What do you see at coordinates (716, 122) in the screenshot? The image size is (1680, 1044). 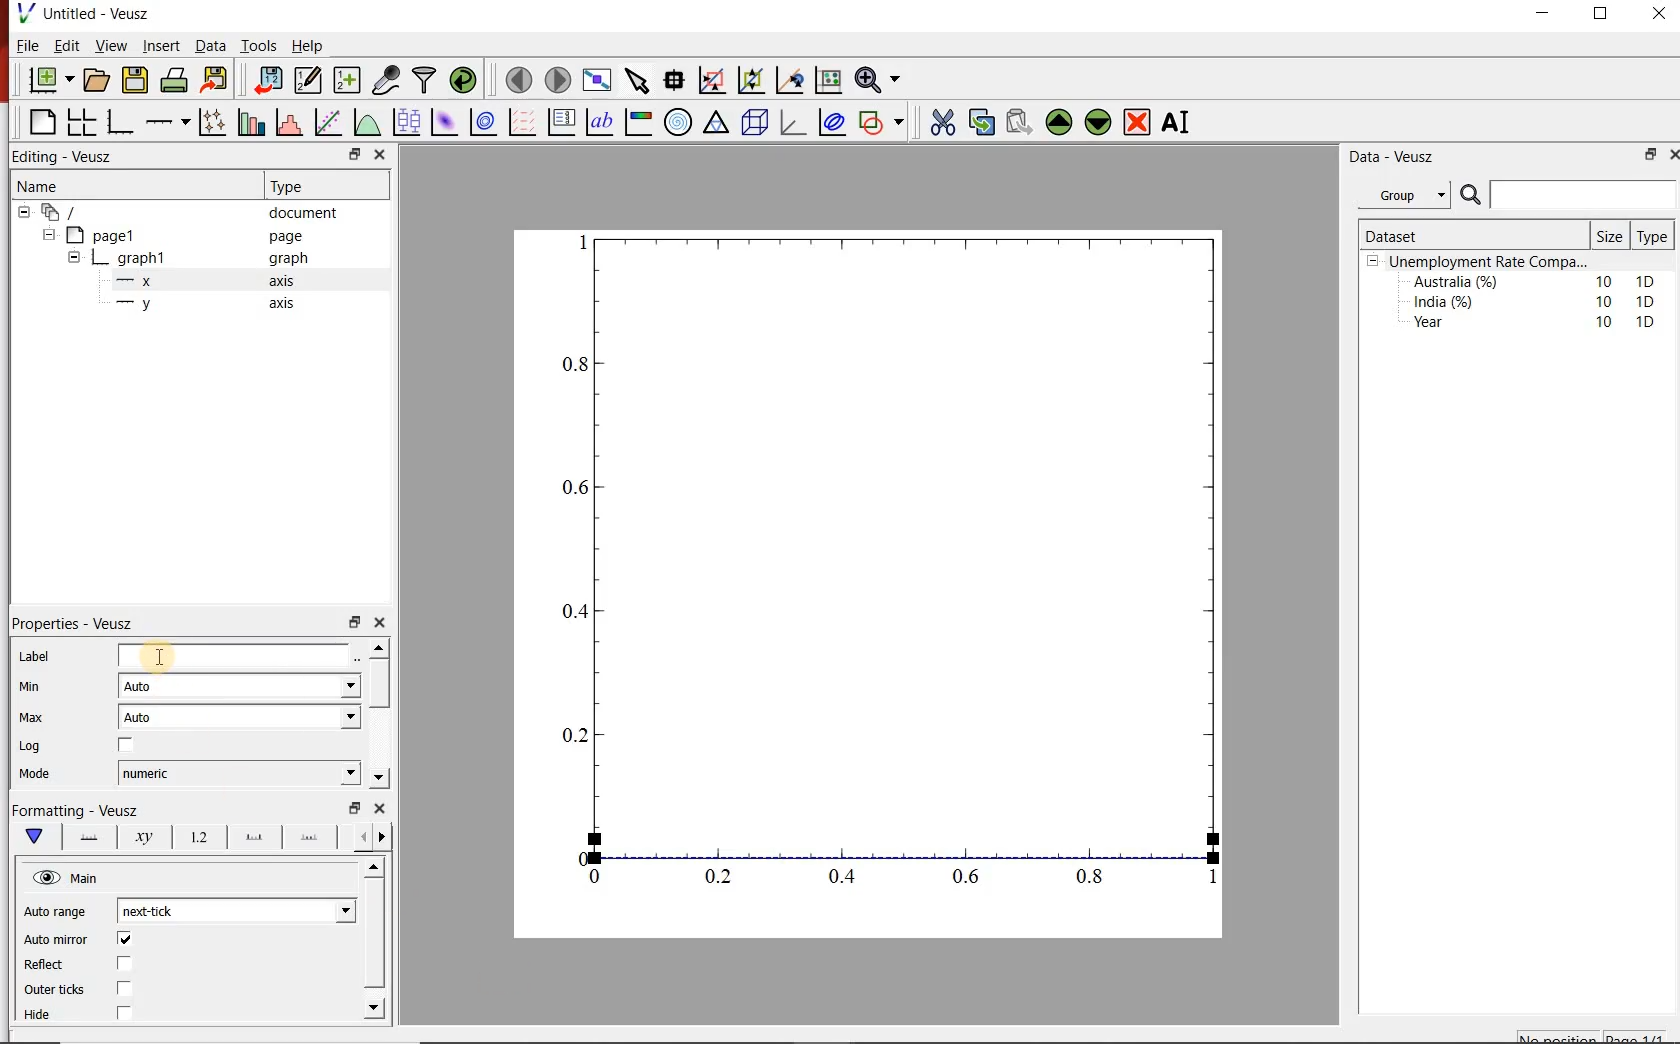 I see `ternary graph` at bounding box center [716, 122].